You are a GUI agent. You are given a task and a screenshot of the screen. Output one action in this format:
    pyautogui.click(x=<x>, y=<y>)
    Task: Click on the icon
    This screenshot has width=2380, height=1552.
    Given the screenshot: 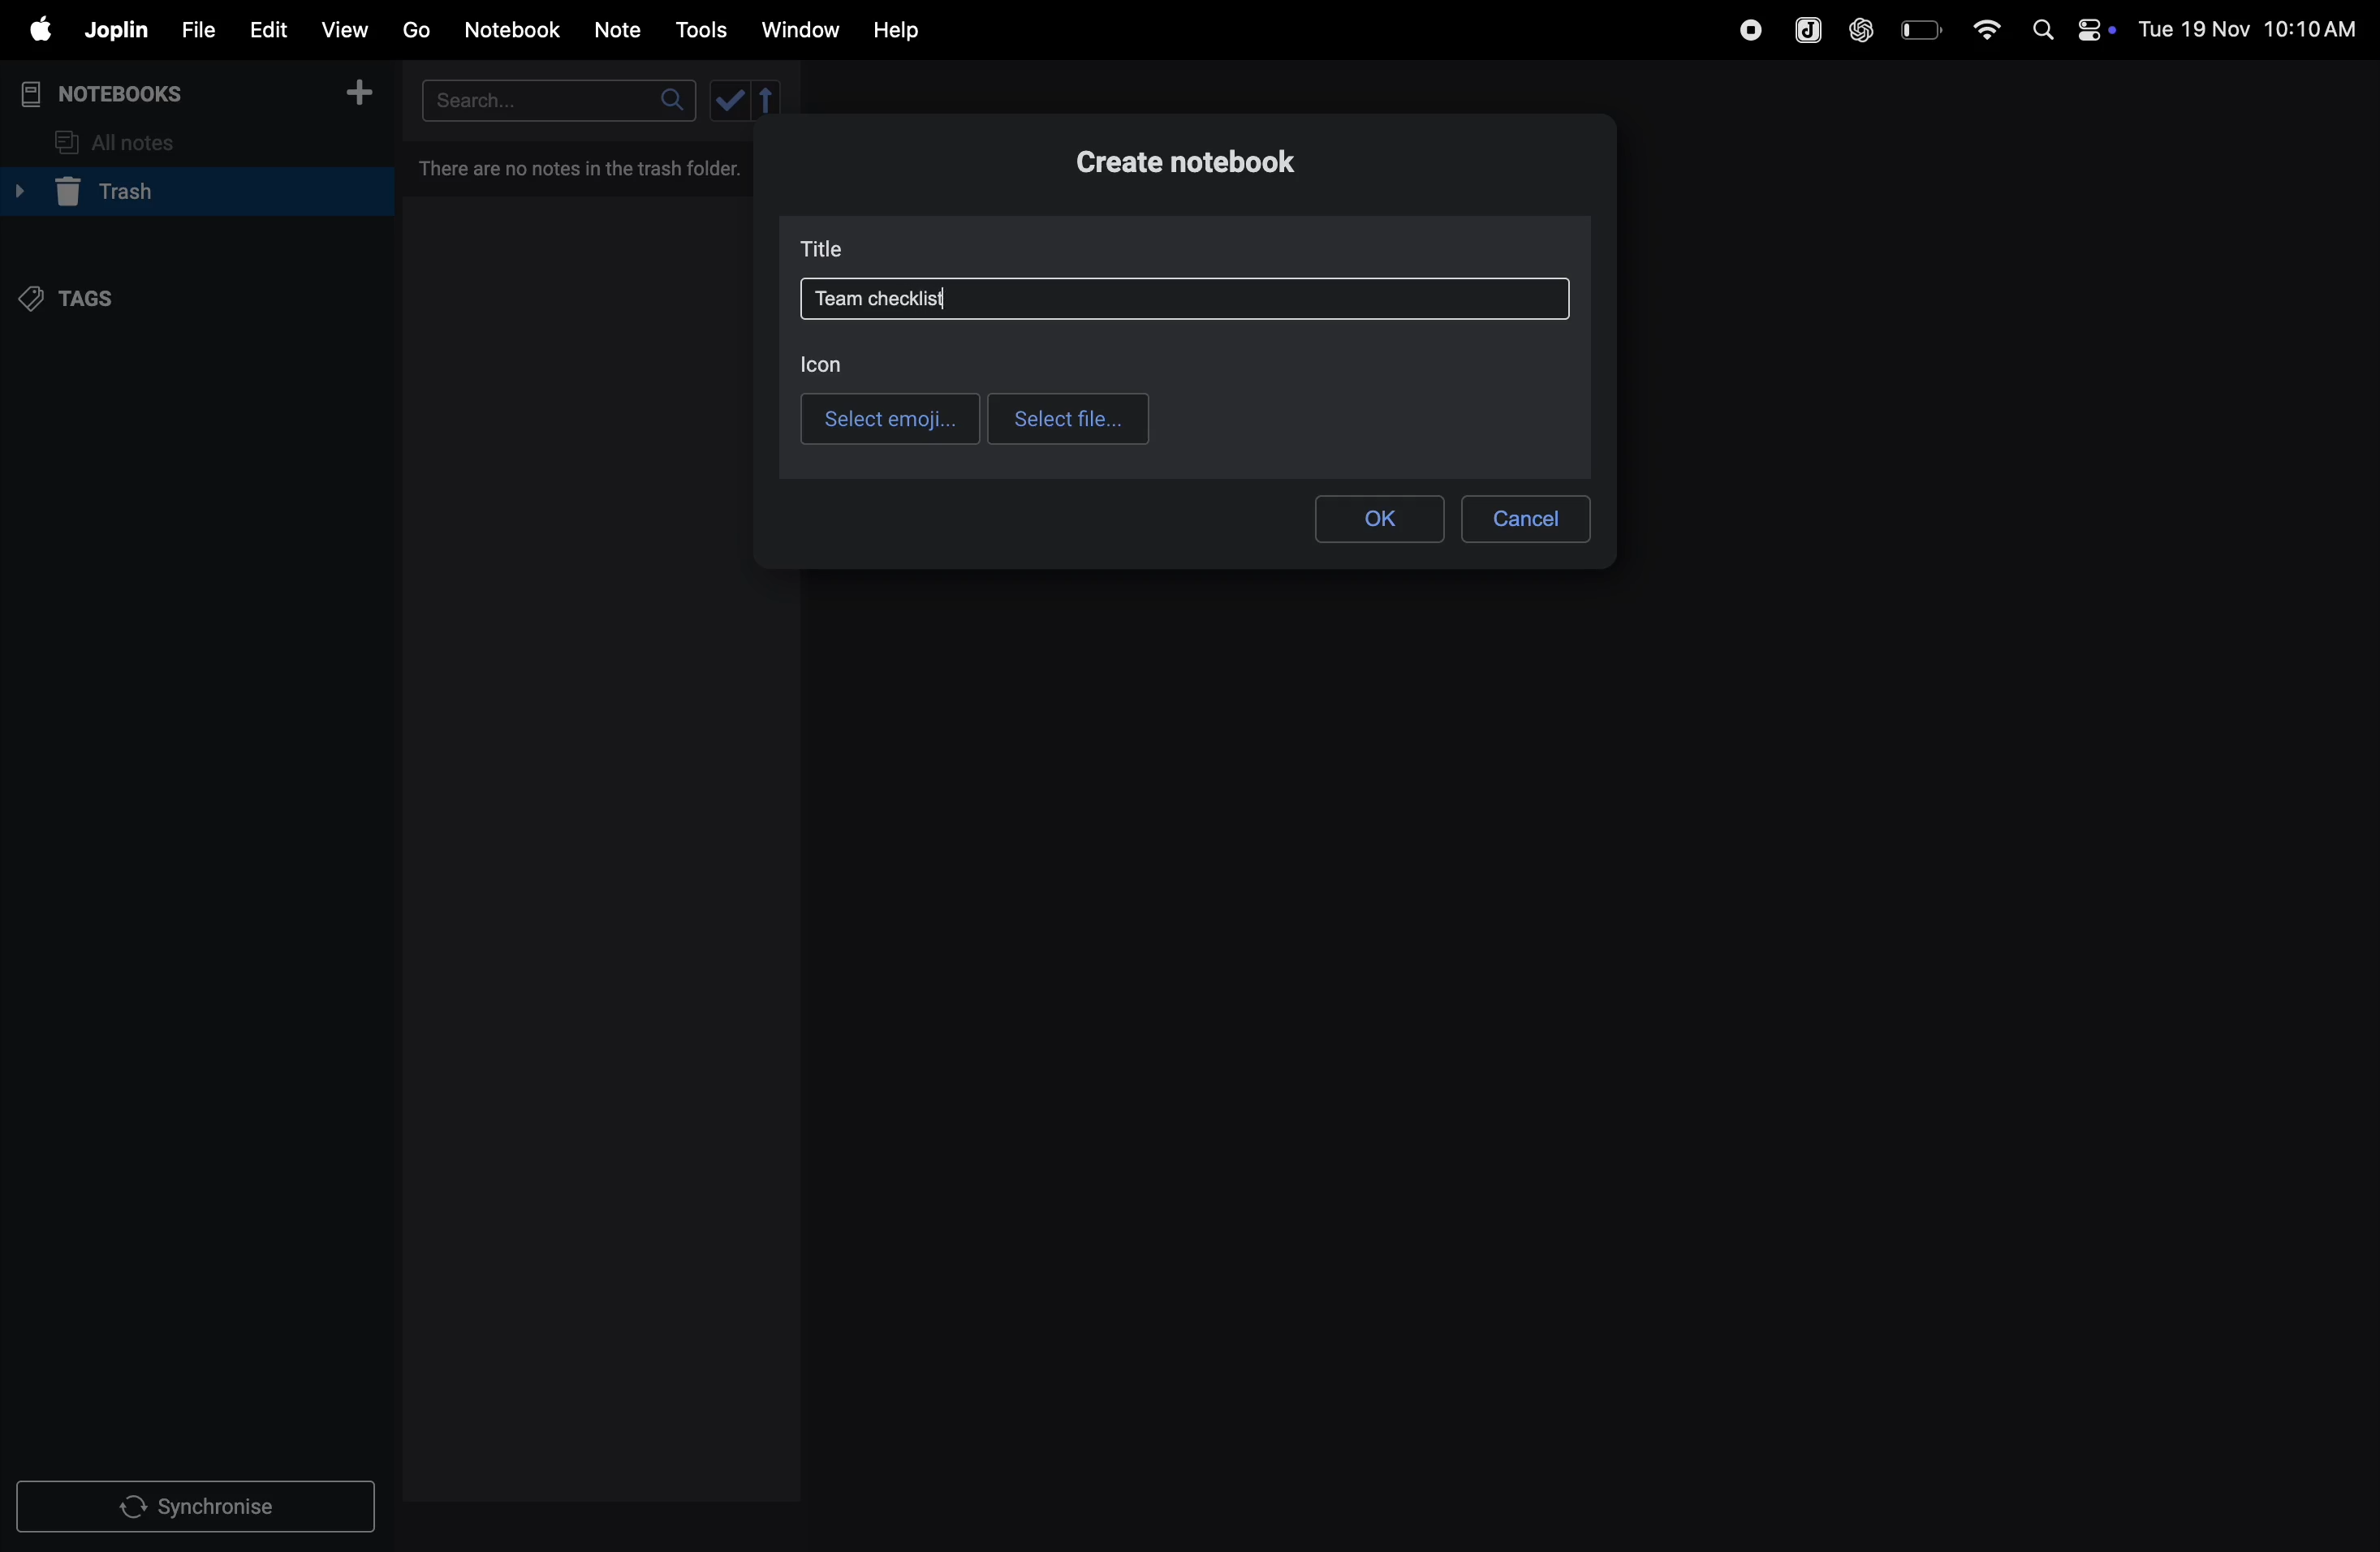 What is the action you would take?
    pyautogui.click(x=825, y=364)
    